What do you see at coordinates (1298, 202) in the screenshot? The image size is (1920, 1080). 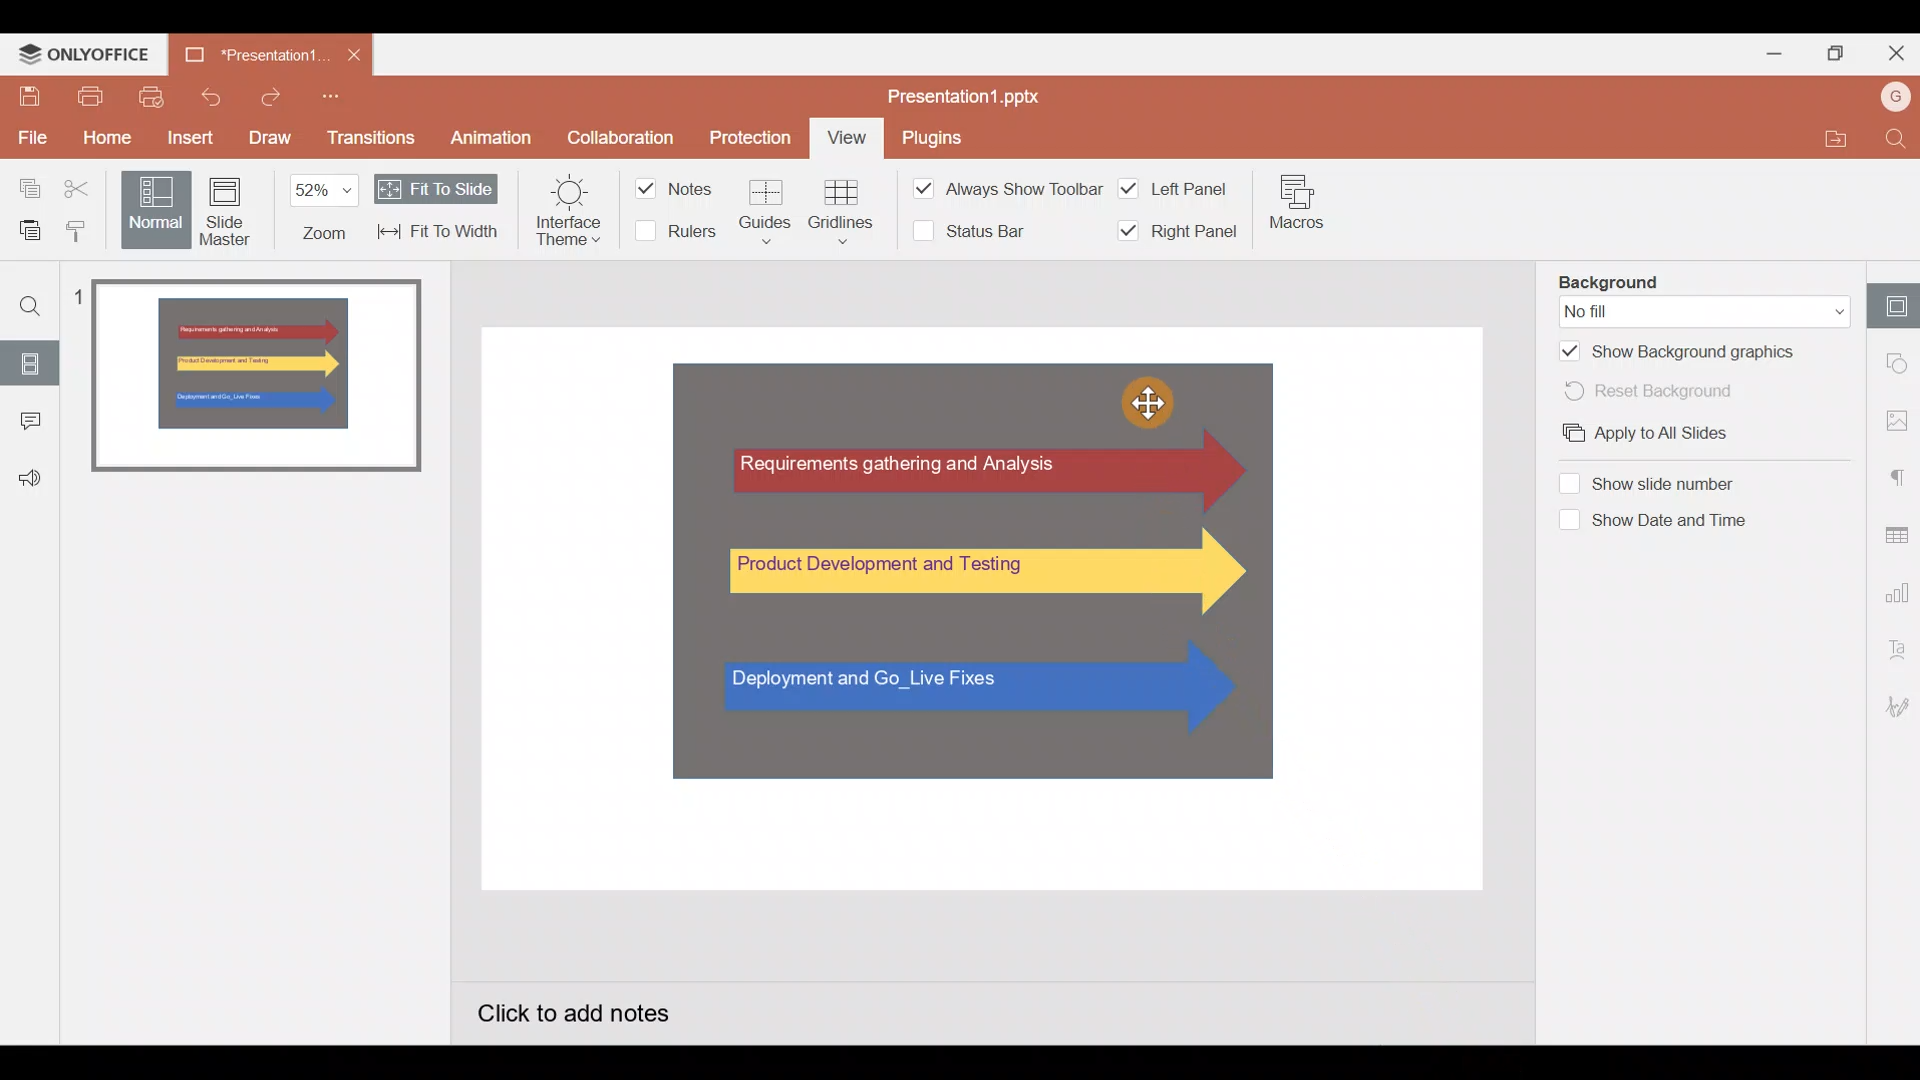 I see `Macros` at bounding box center [1298, 202].